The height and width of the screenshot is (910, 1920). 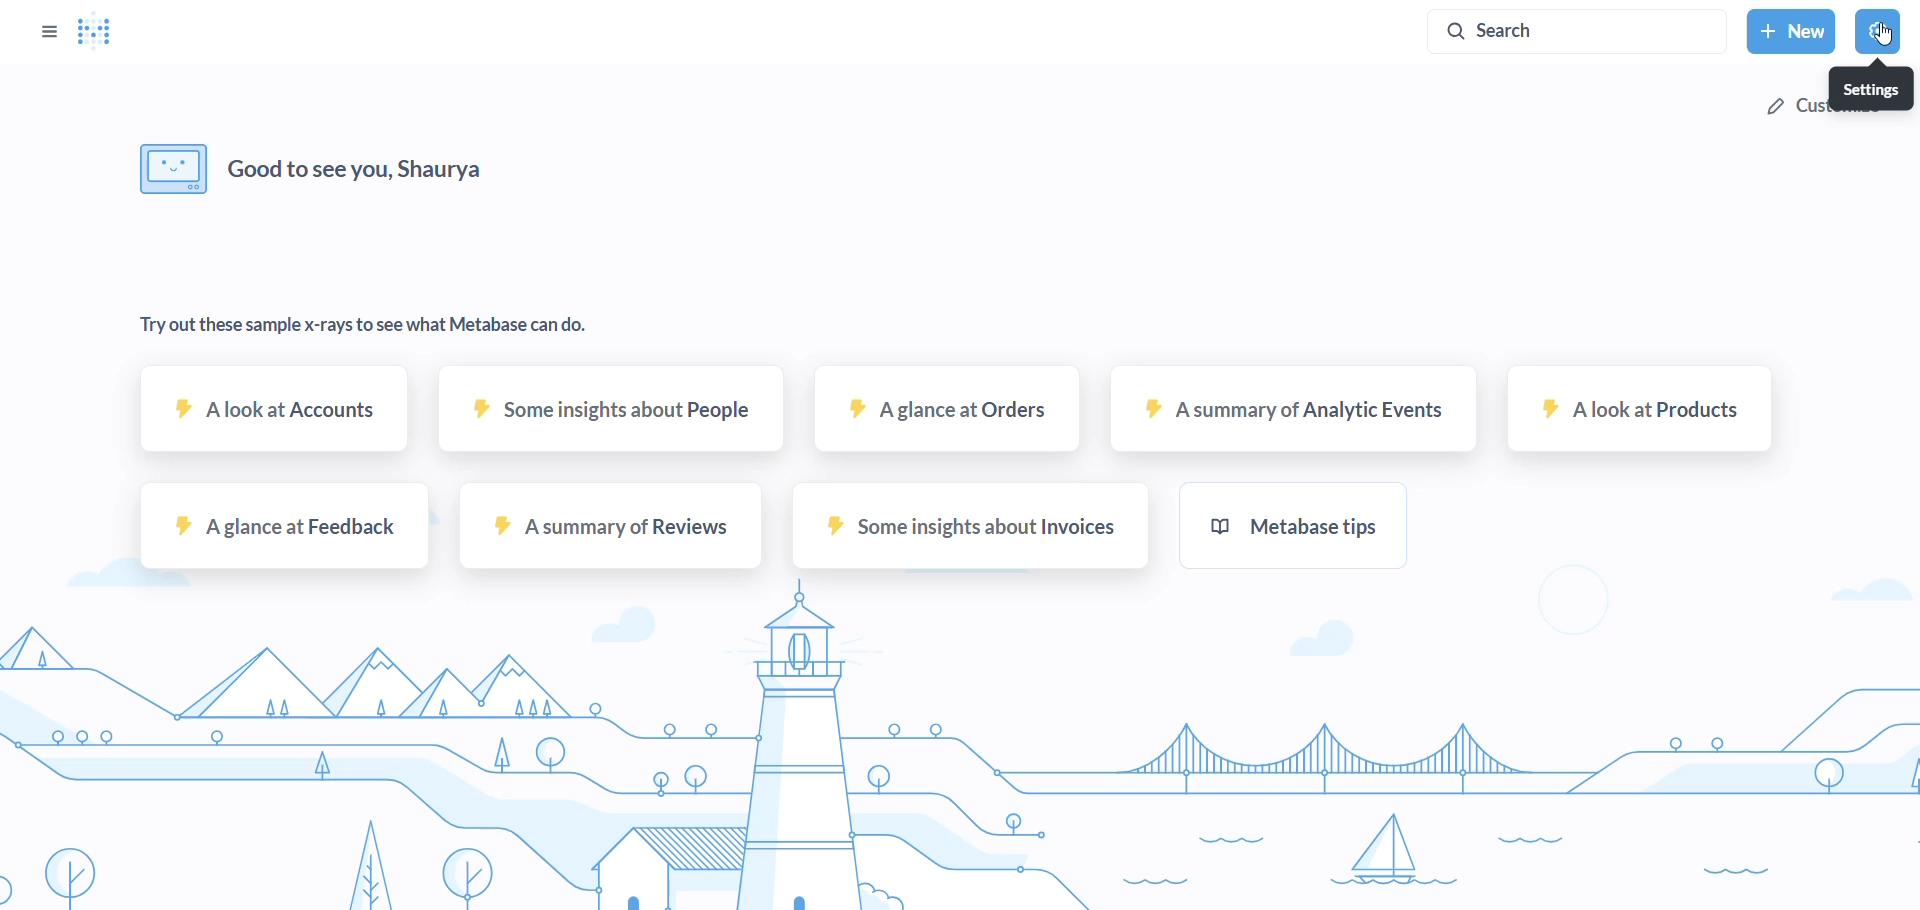 I want to click on setings, so click(x=1874, y=88).